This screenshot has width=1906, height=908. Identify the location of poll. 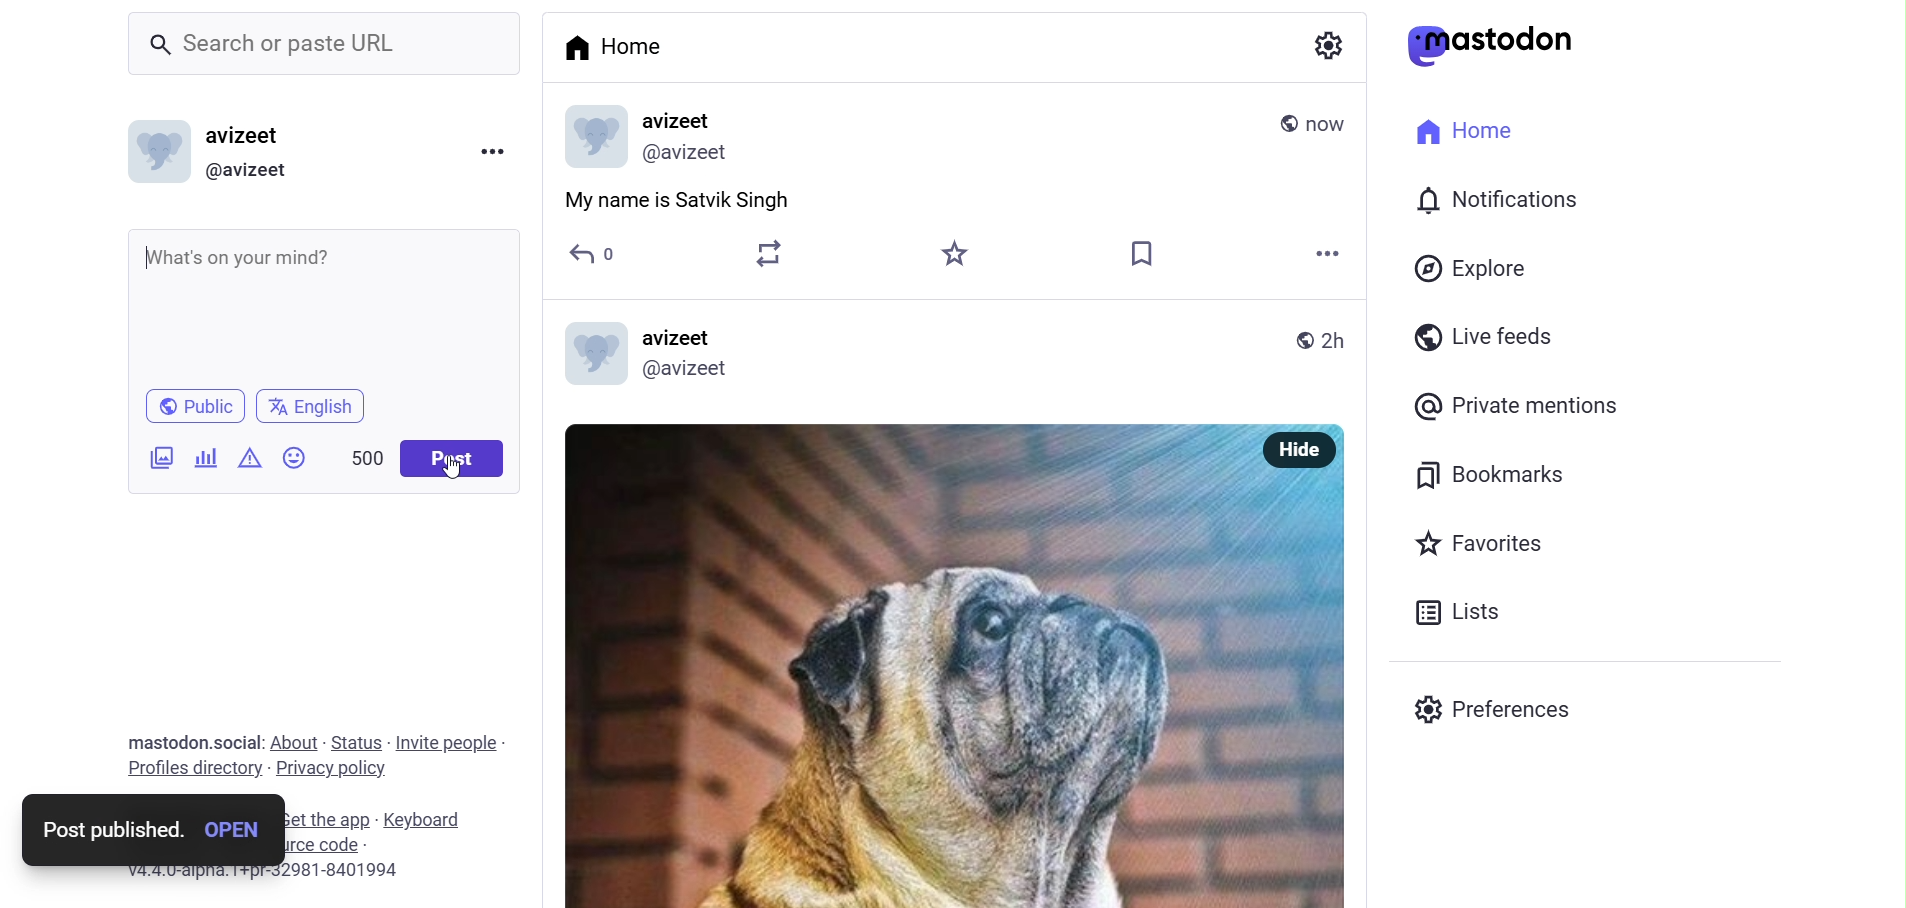
(202, 459).